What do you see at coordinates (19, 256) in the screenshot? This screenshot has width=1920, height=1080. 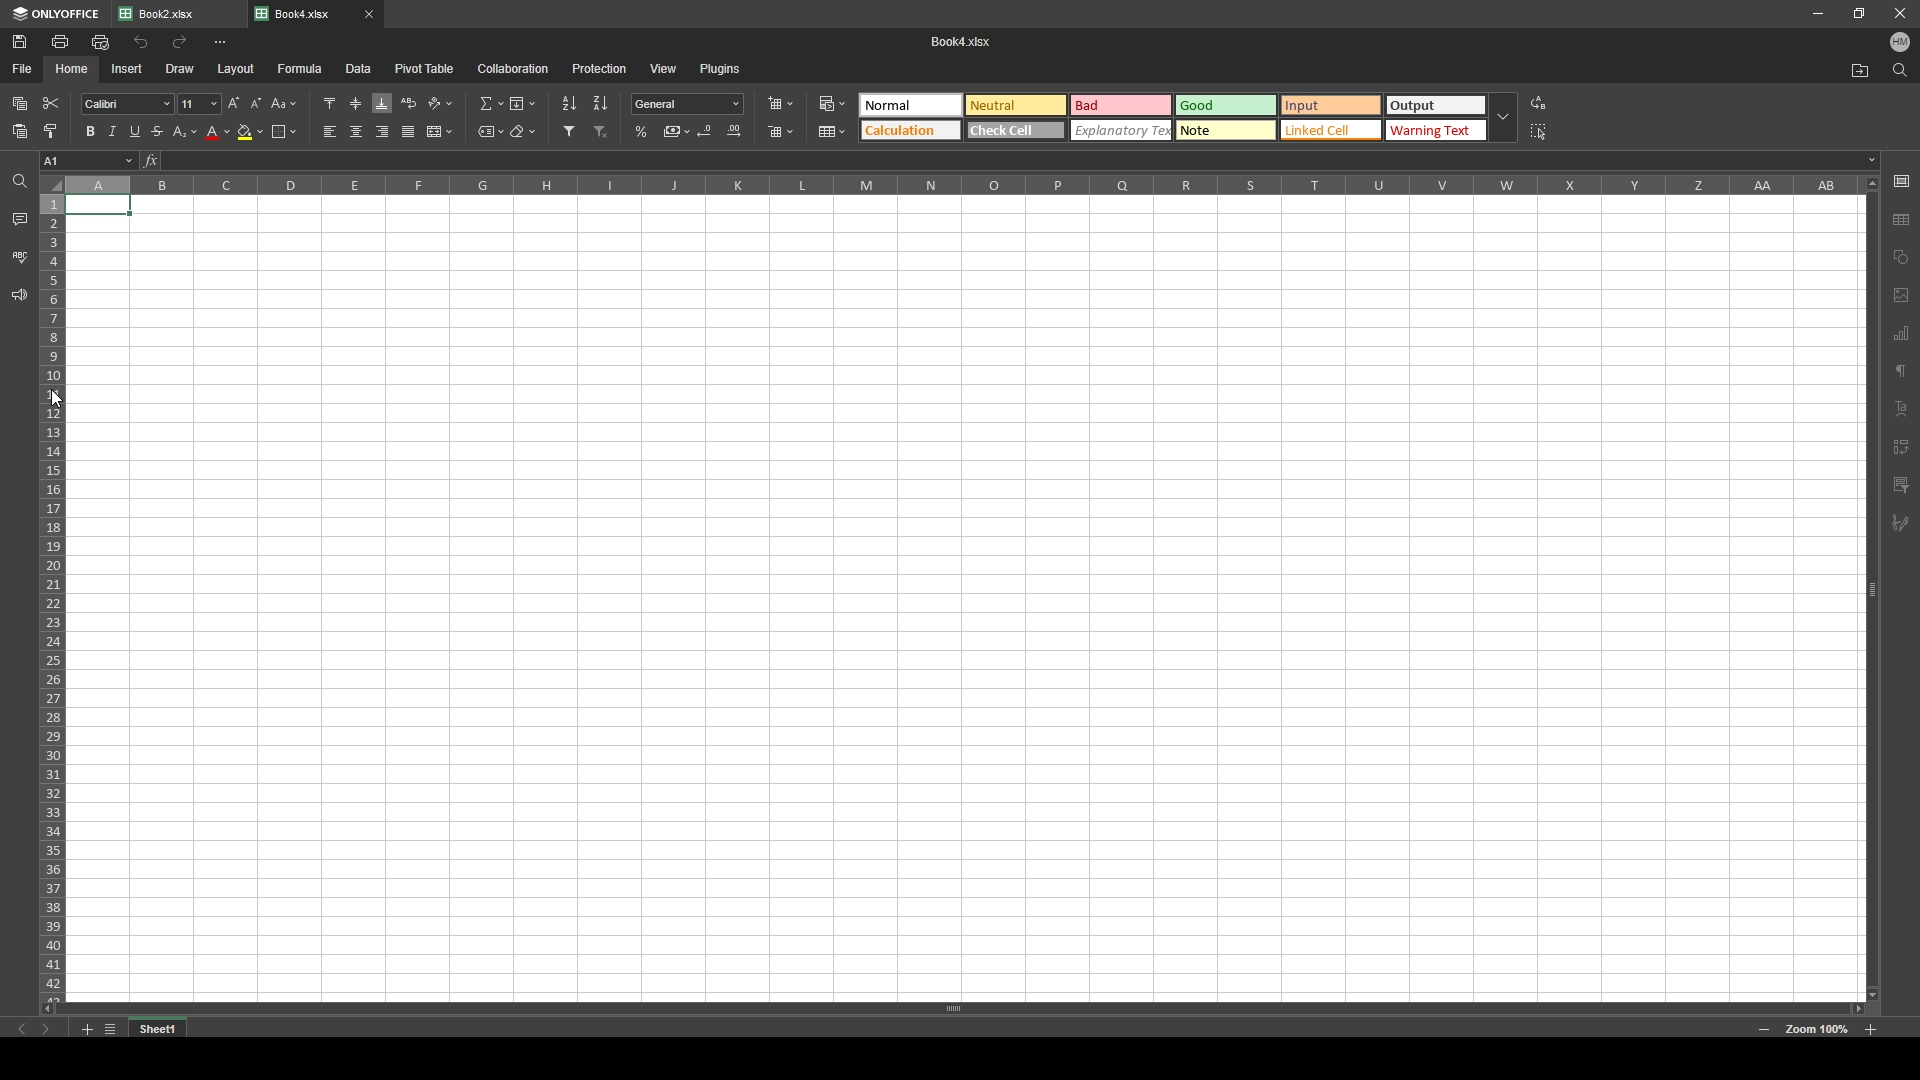 I see `spell check` at bounding box center [19, 256].